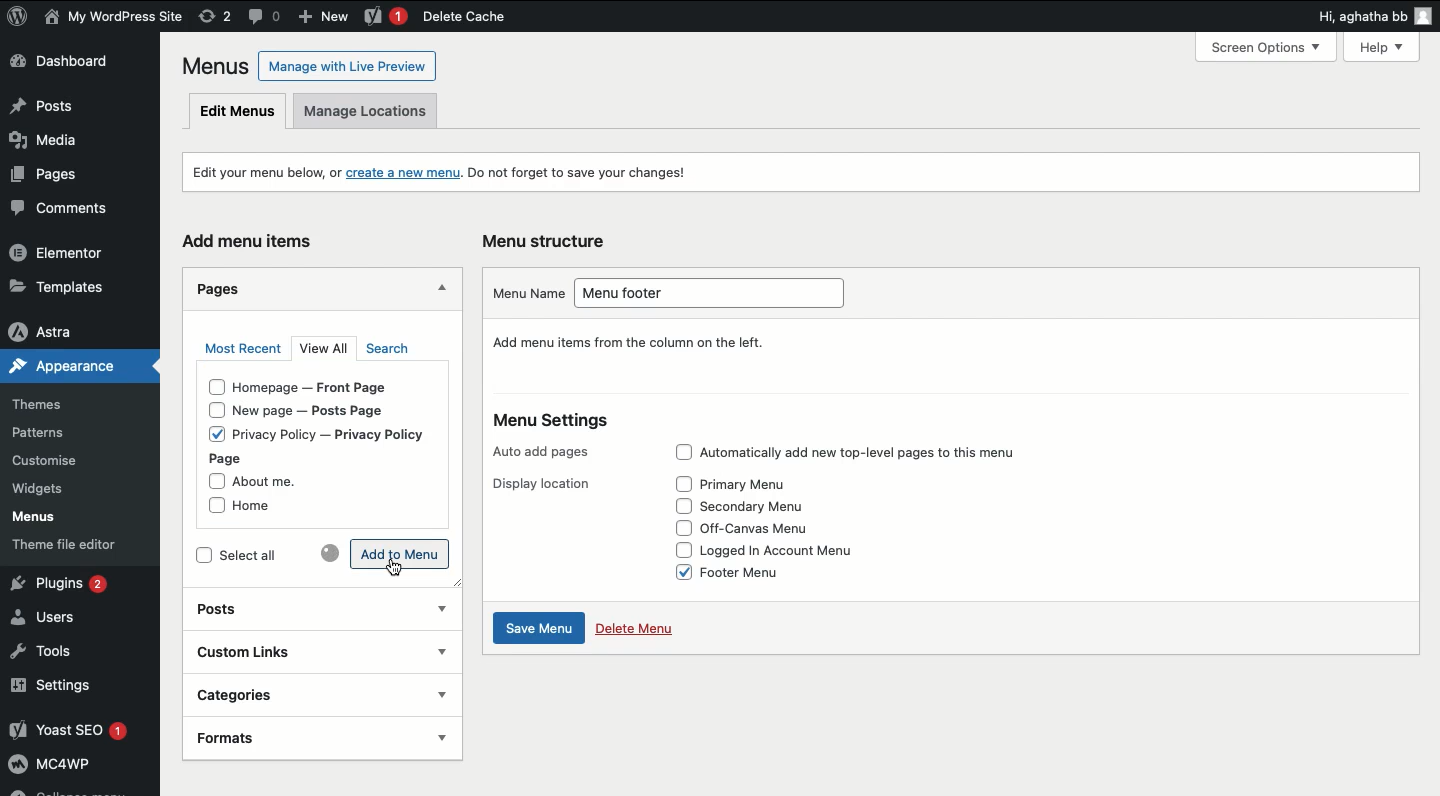 Image resolution: width=1440 pixels, height=796 pixels. What do you see at coordinates (234, 459) in the screenshot?
I see `page` at bounding box center [234, 459].